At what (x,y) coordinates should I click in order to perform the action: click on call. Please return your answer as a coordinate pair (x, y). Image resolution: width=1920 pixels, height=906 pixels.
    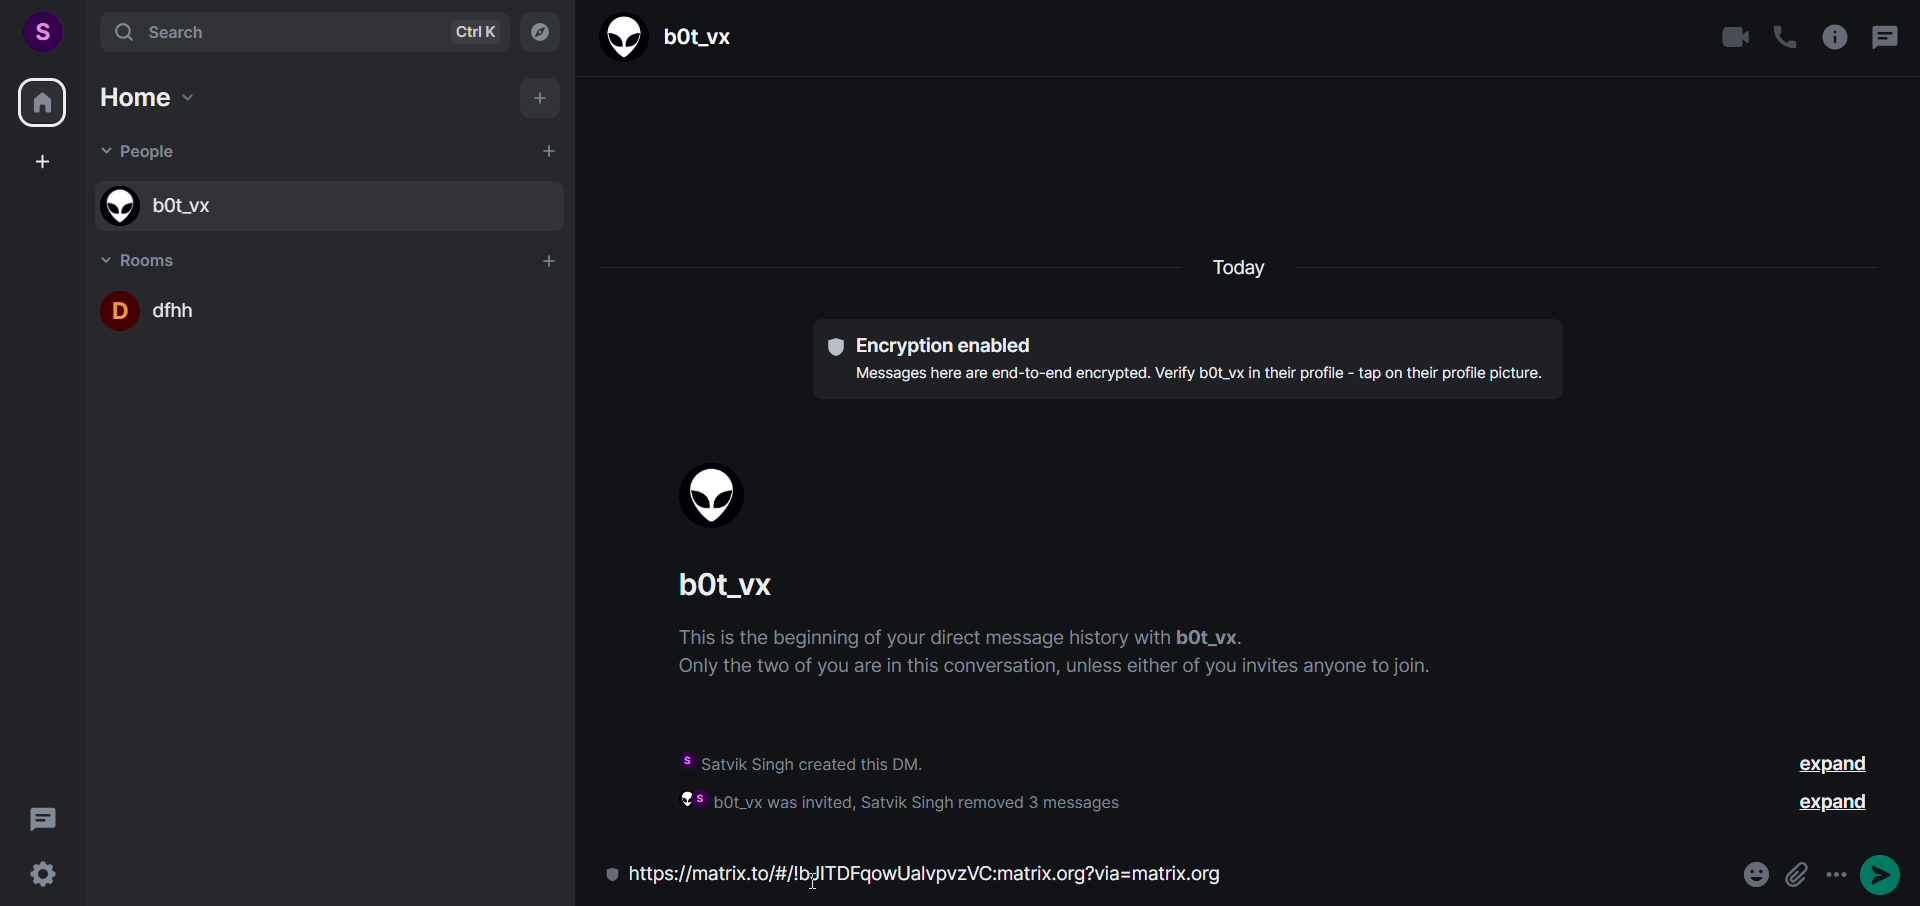
    Looking at the image, I should click on (1783, 39).